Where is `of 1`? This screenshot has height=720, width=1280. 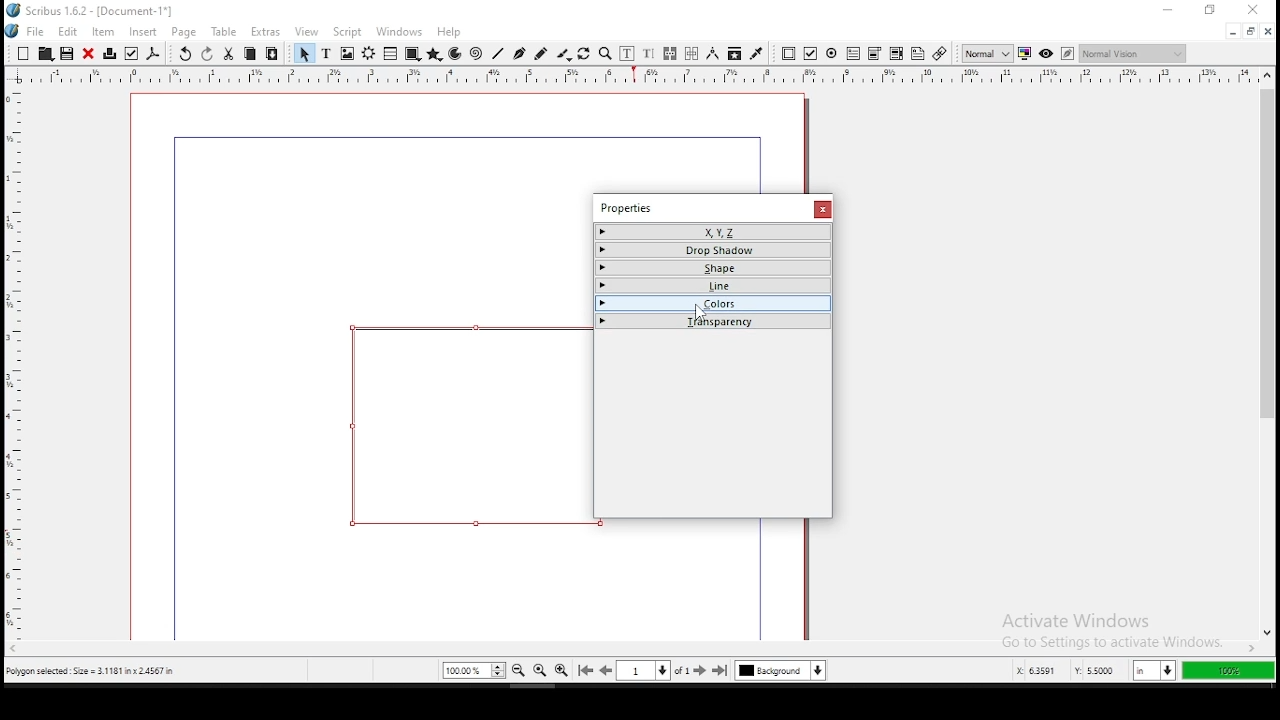 of 1 is located at coordinates (682, 670).